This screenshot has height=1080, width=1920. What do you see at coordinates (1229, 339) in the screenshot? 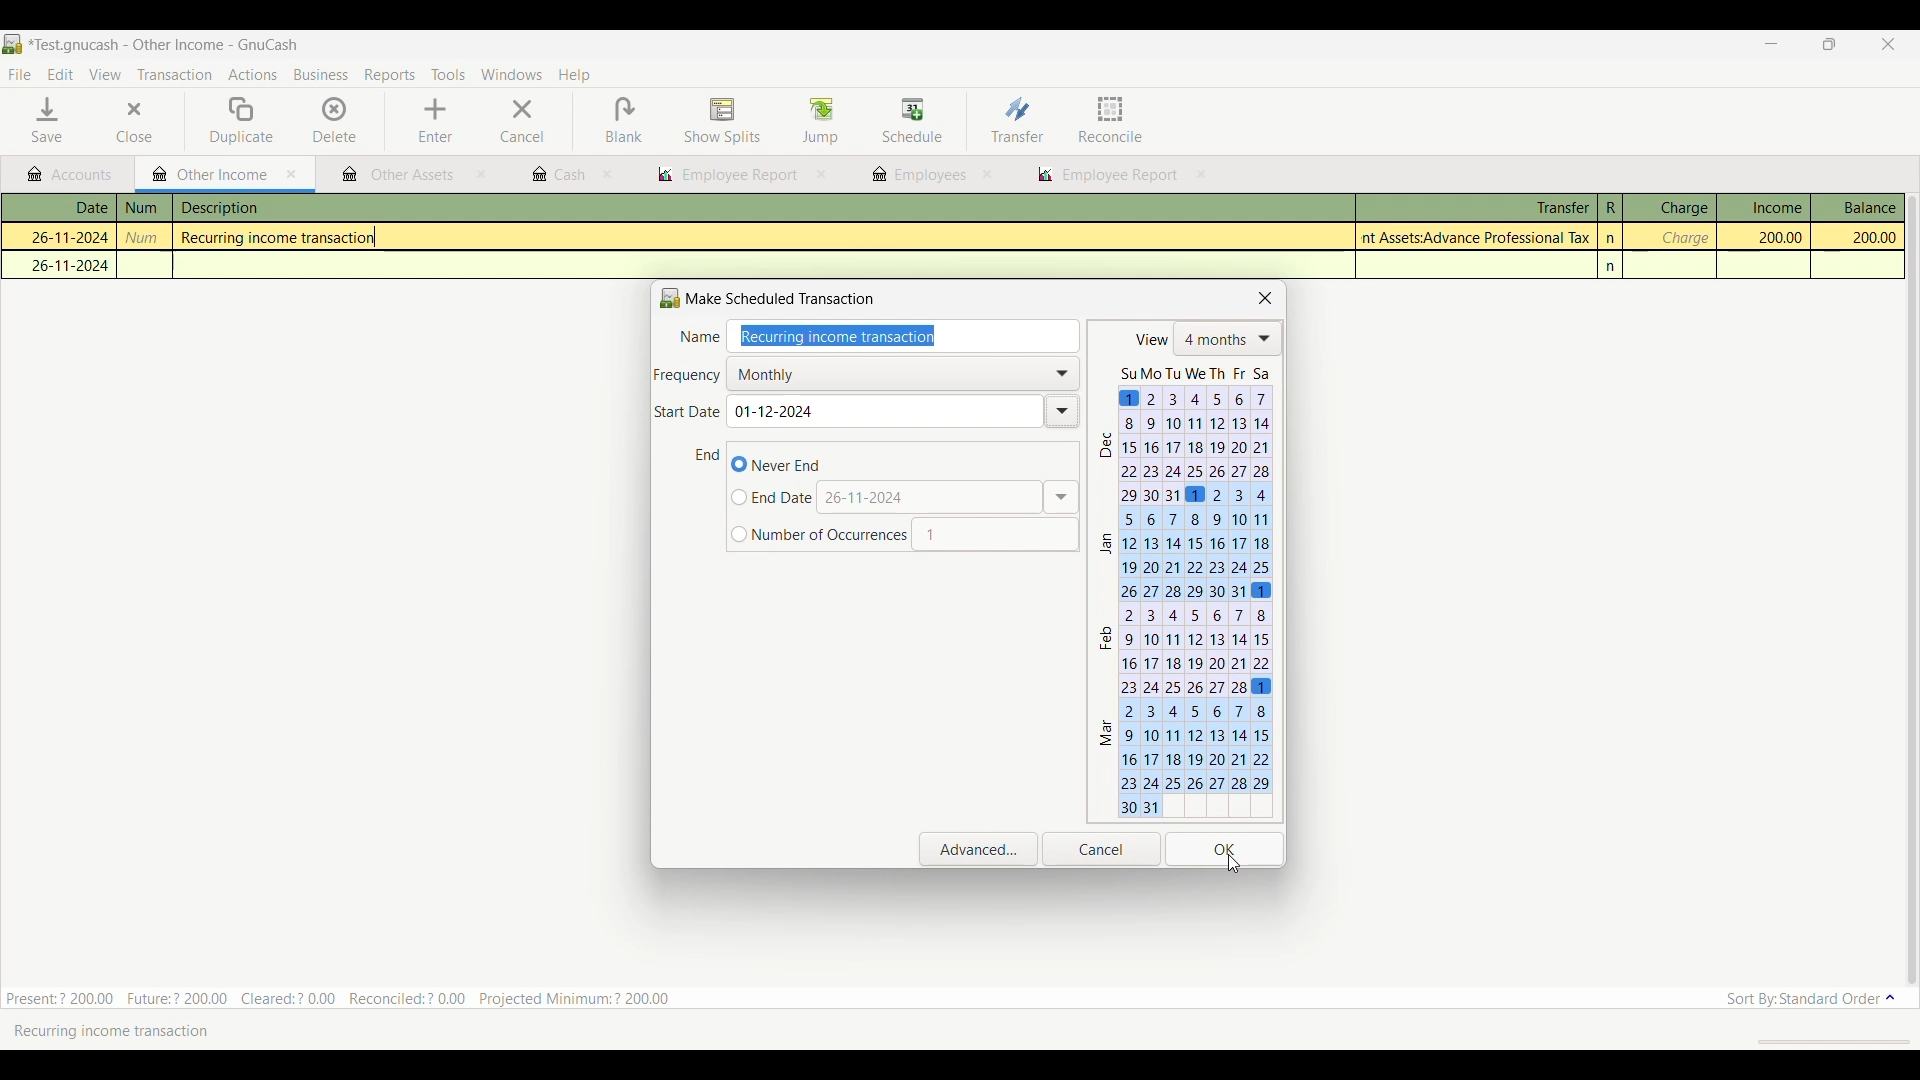
I see `List of number of months shows in calendar below` at bounding box center [1229, 339].